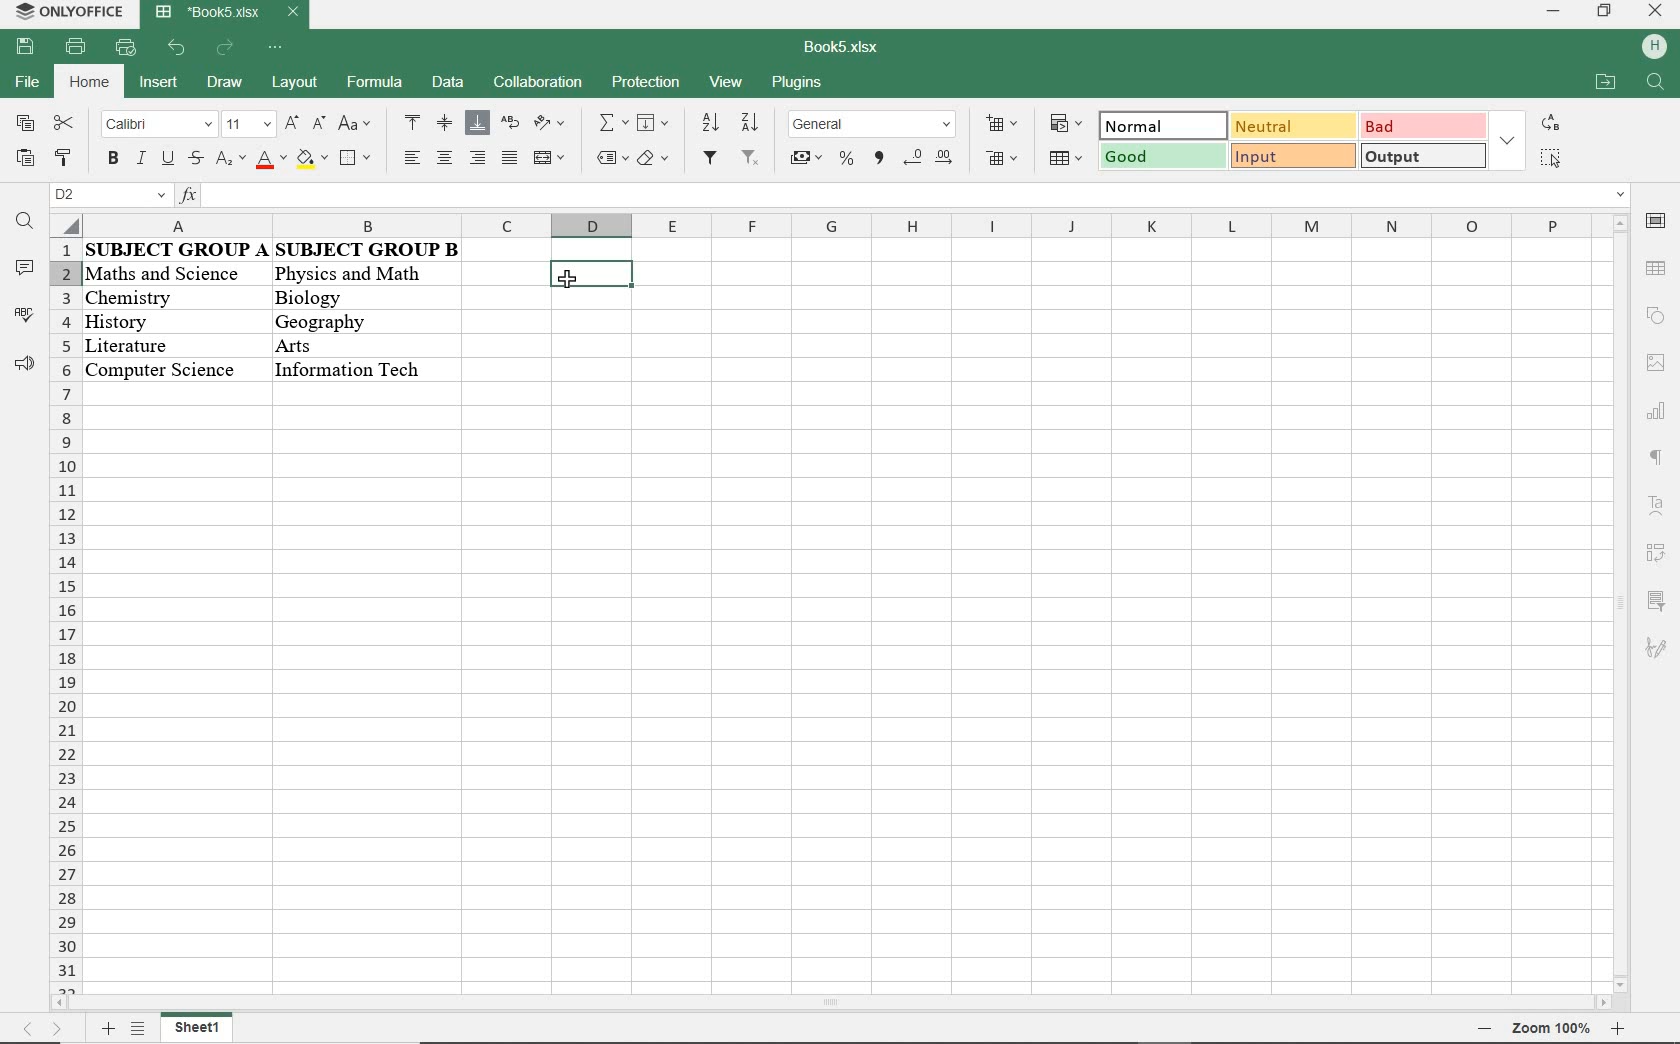  Describe the element at coordinates (166, 161) in the screenshot. I see `underline` at that location.